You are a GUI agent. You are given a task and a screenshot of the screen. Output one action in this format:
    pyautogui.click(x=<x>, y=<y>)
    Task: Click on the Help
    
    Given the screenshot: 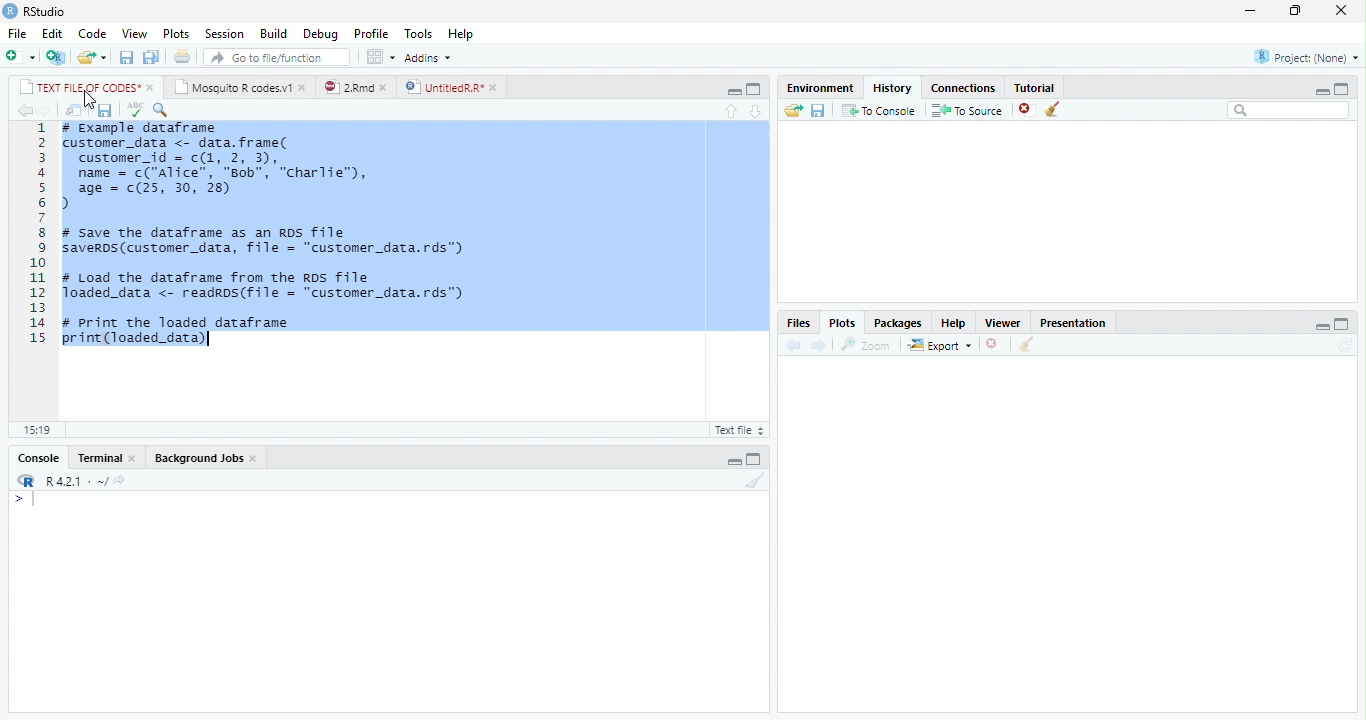 What is the action you would take?
    pyautogui.click(x=462, y=34)
    